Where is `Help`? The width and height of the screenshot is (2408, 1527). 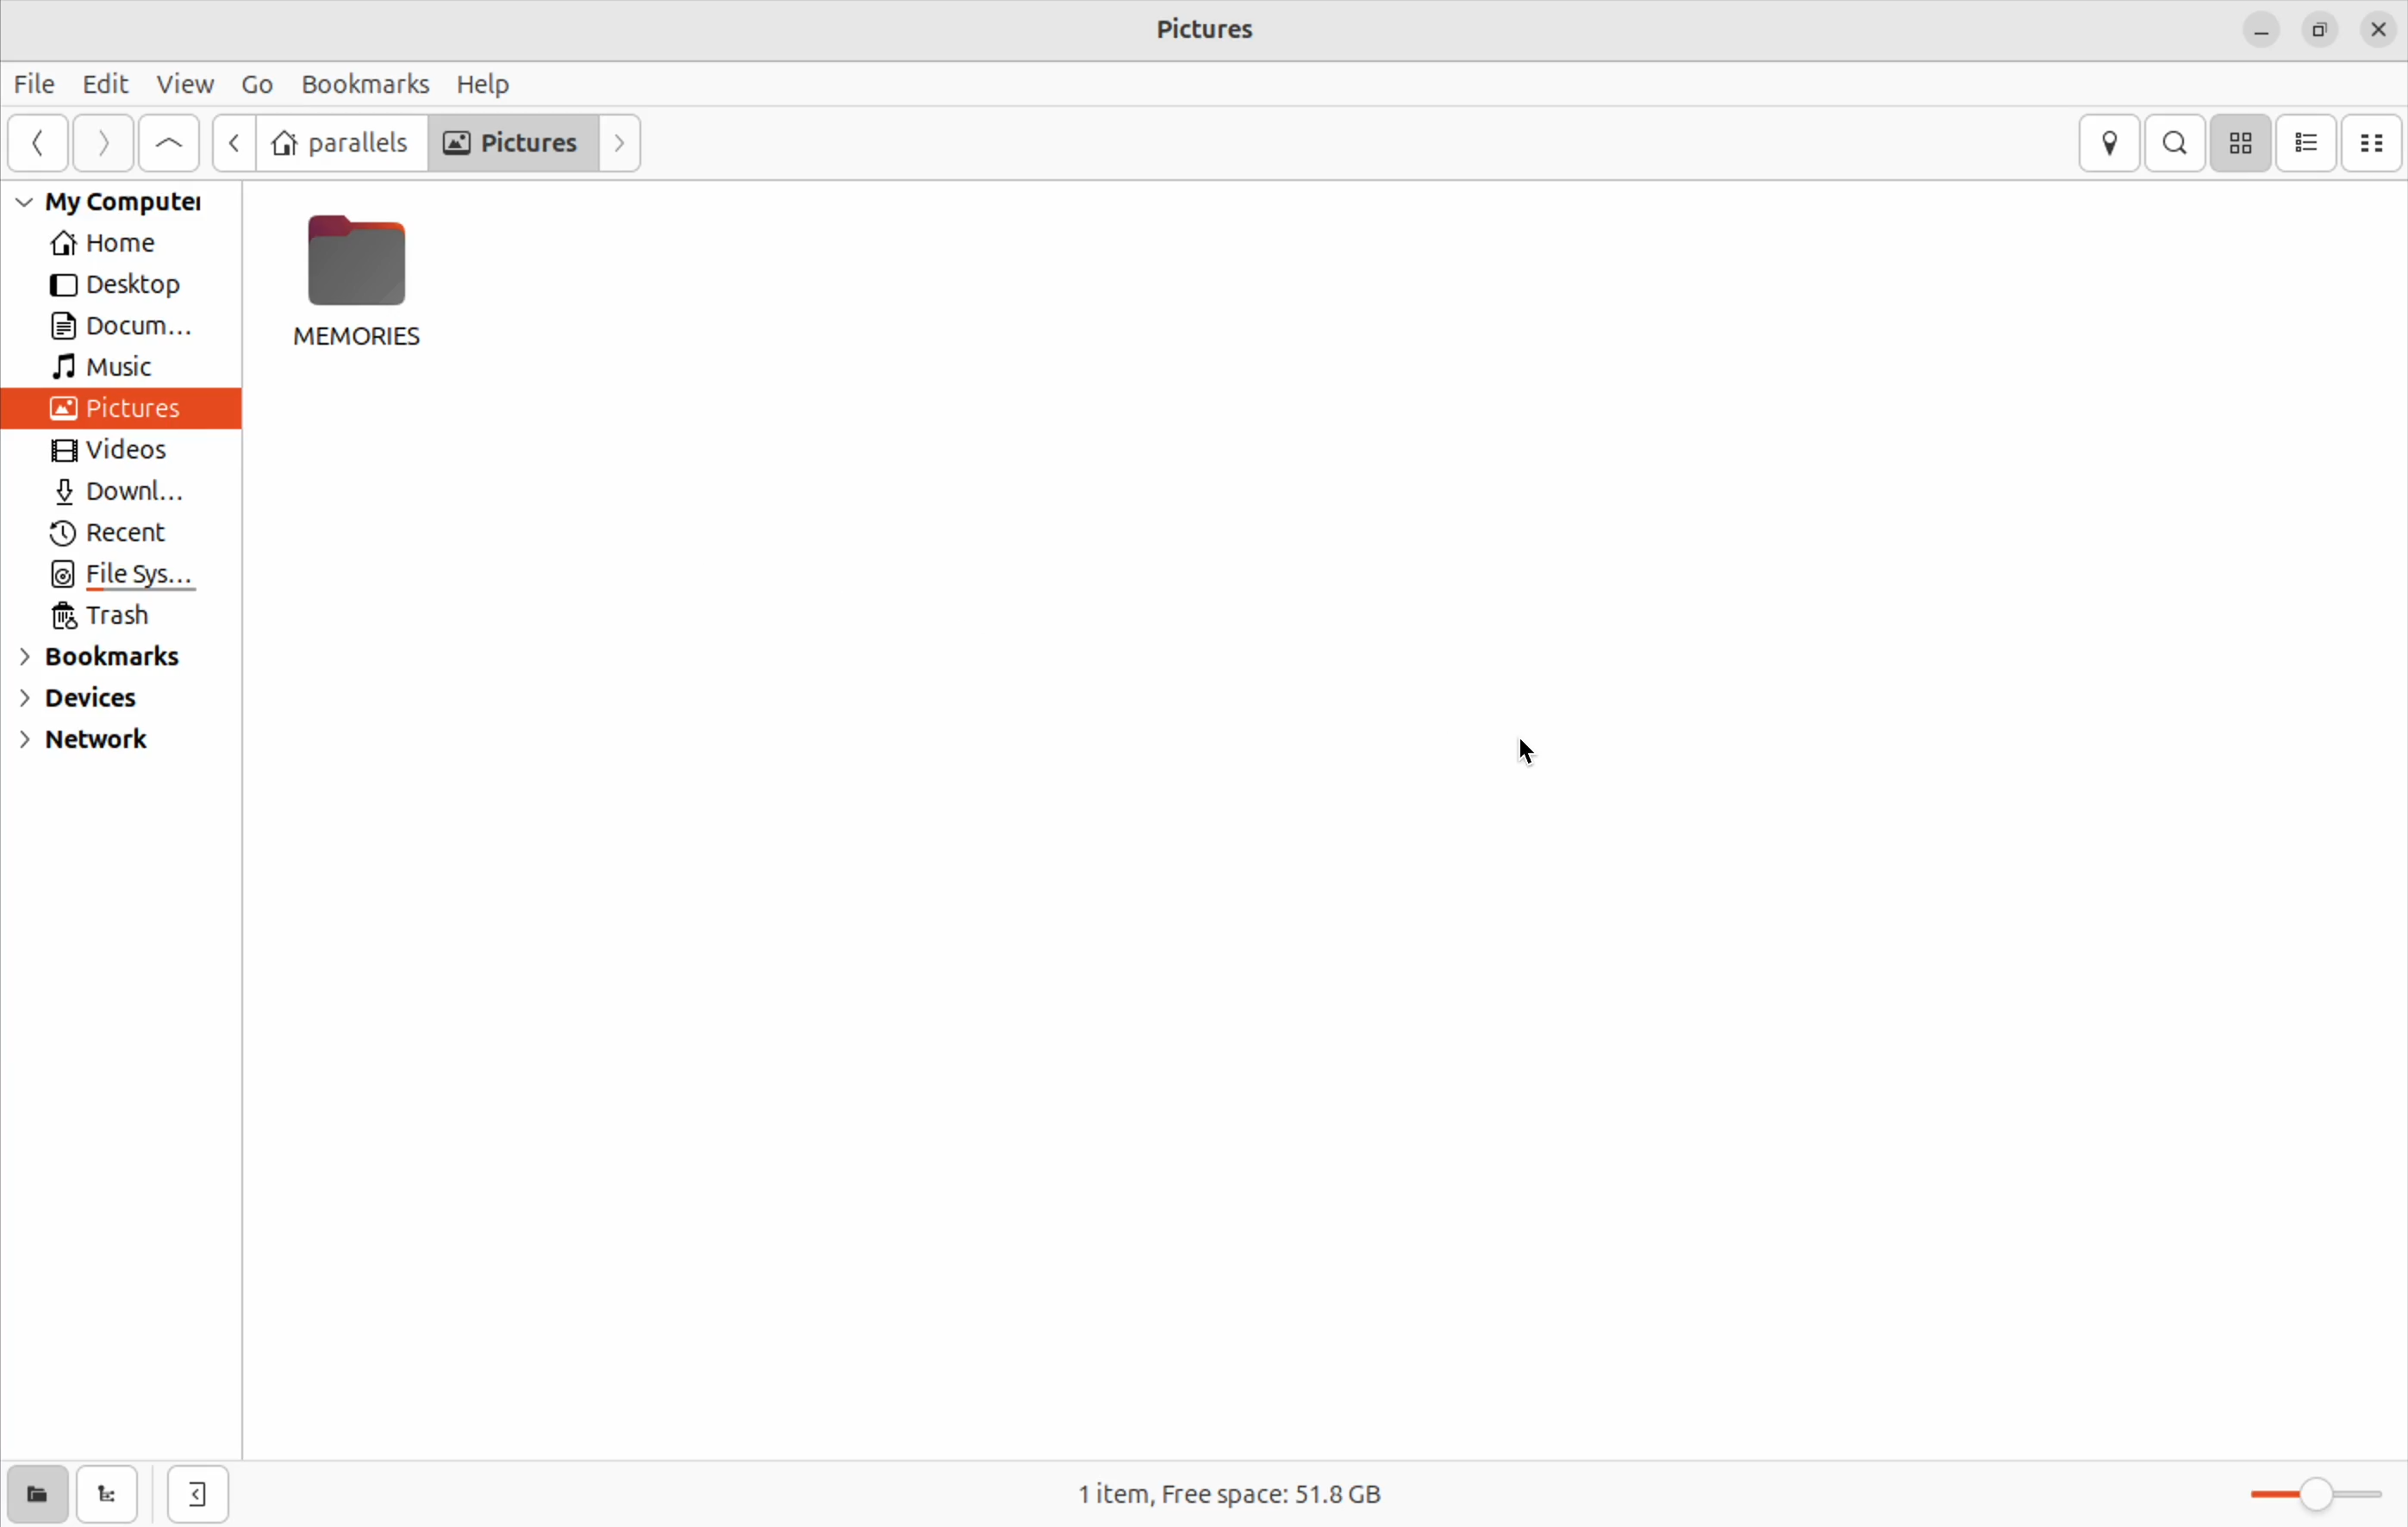 Help is located at coordinates (484, 85).